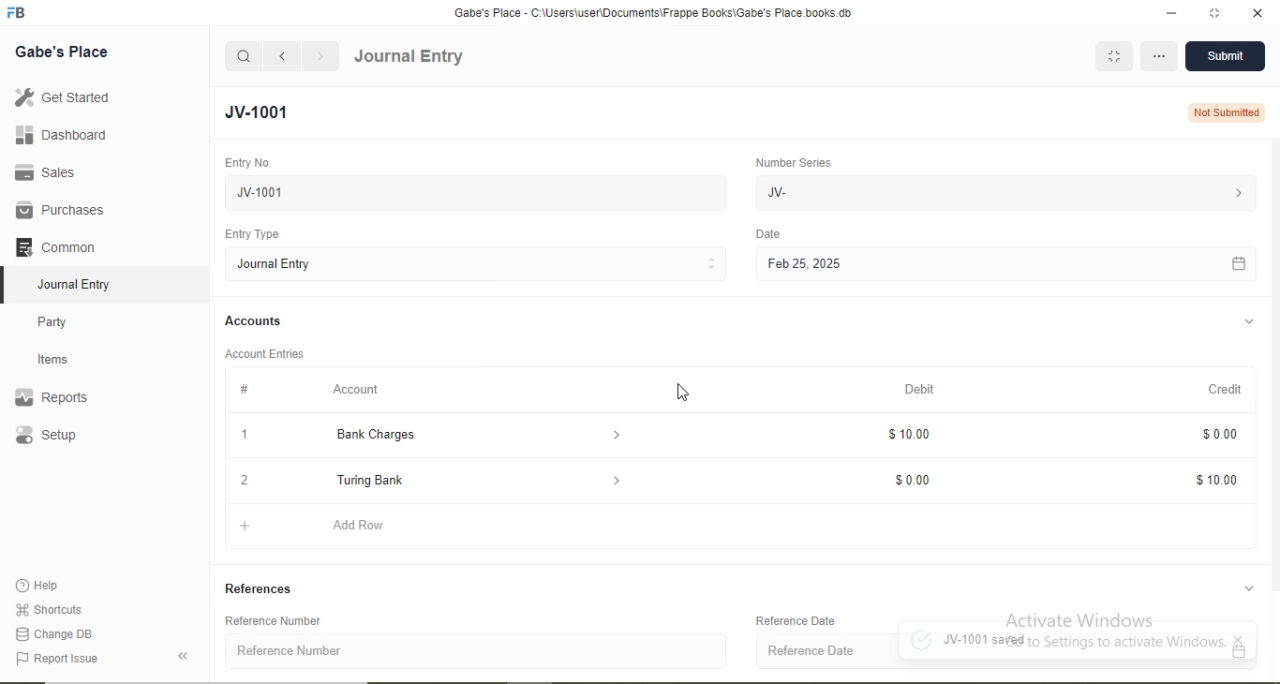 This screenshot has height=684, width=1280. Describe the element at coordinates (357, 389) in the screenshot. I see `Account` at that location.